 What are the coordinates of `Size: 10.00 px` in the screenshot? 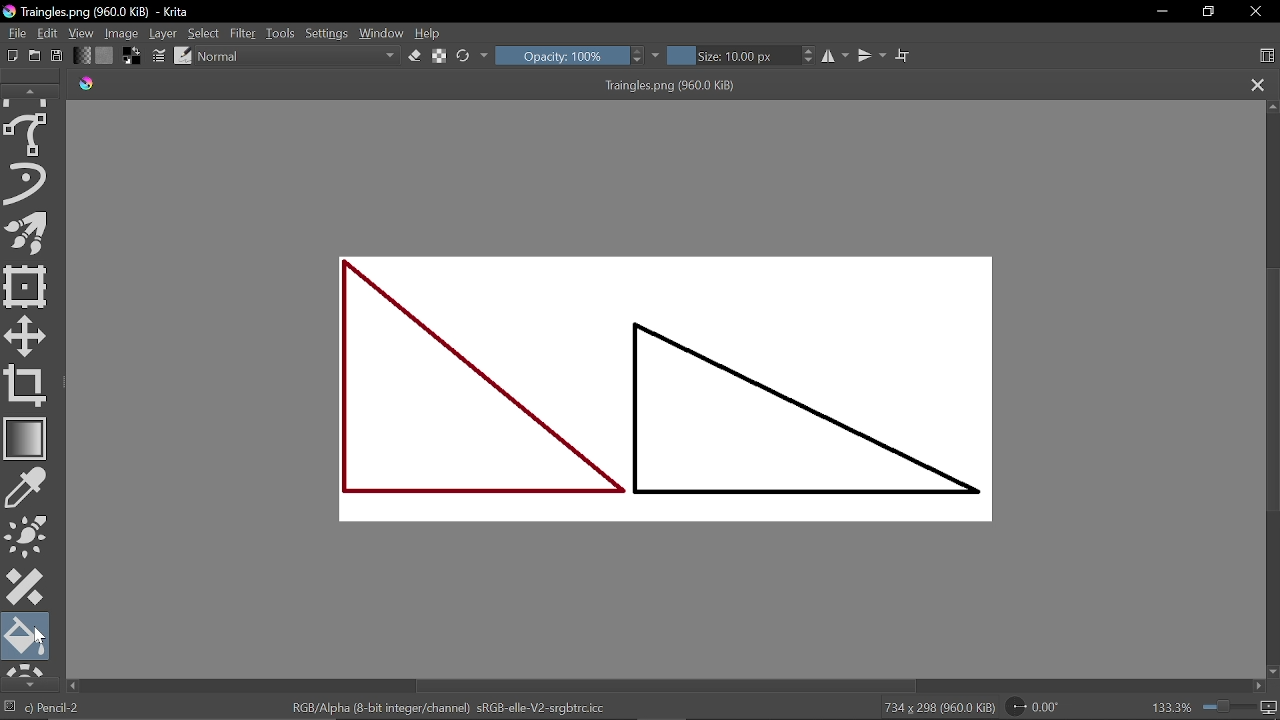 It's located at (741, 56).